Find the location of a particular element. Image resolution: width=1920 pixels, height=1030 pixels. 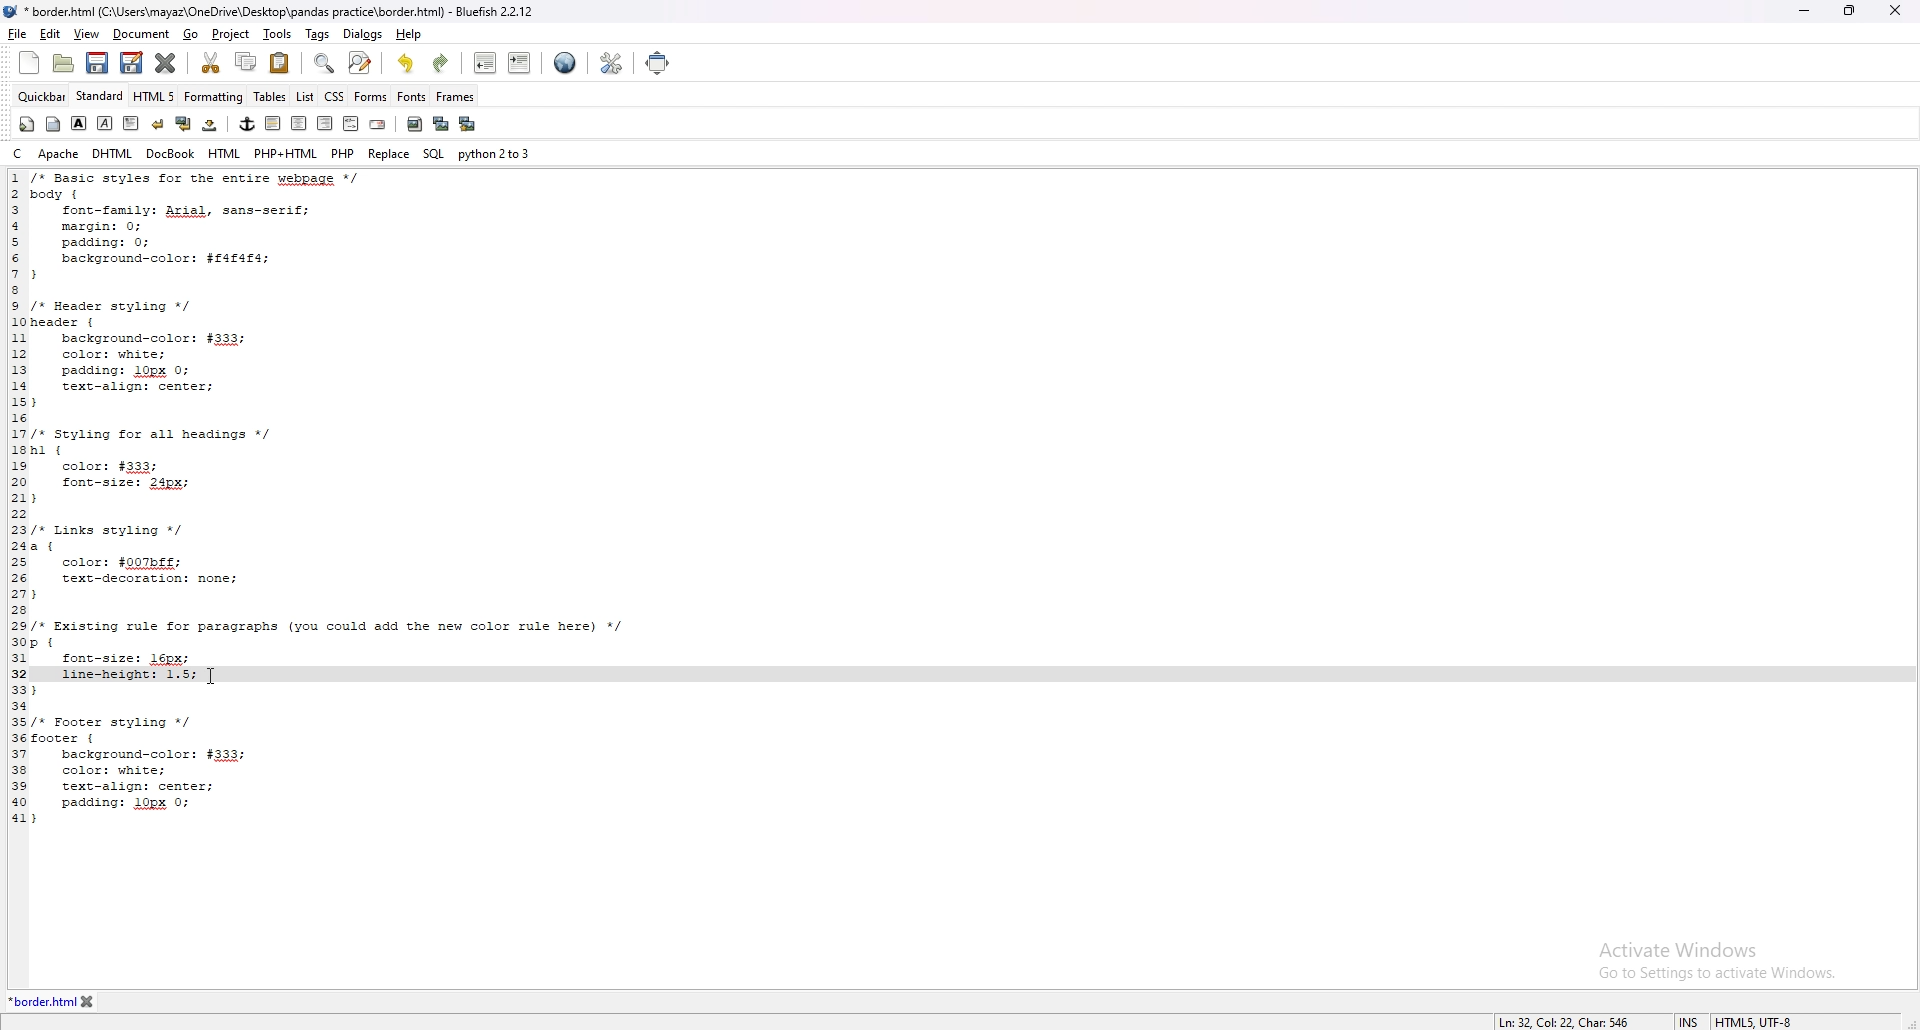

cut is located at coordinates (213, 63).